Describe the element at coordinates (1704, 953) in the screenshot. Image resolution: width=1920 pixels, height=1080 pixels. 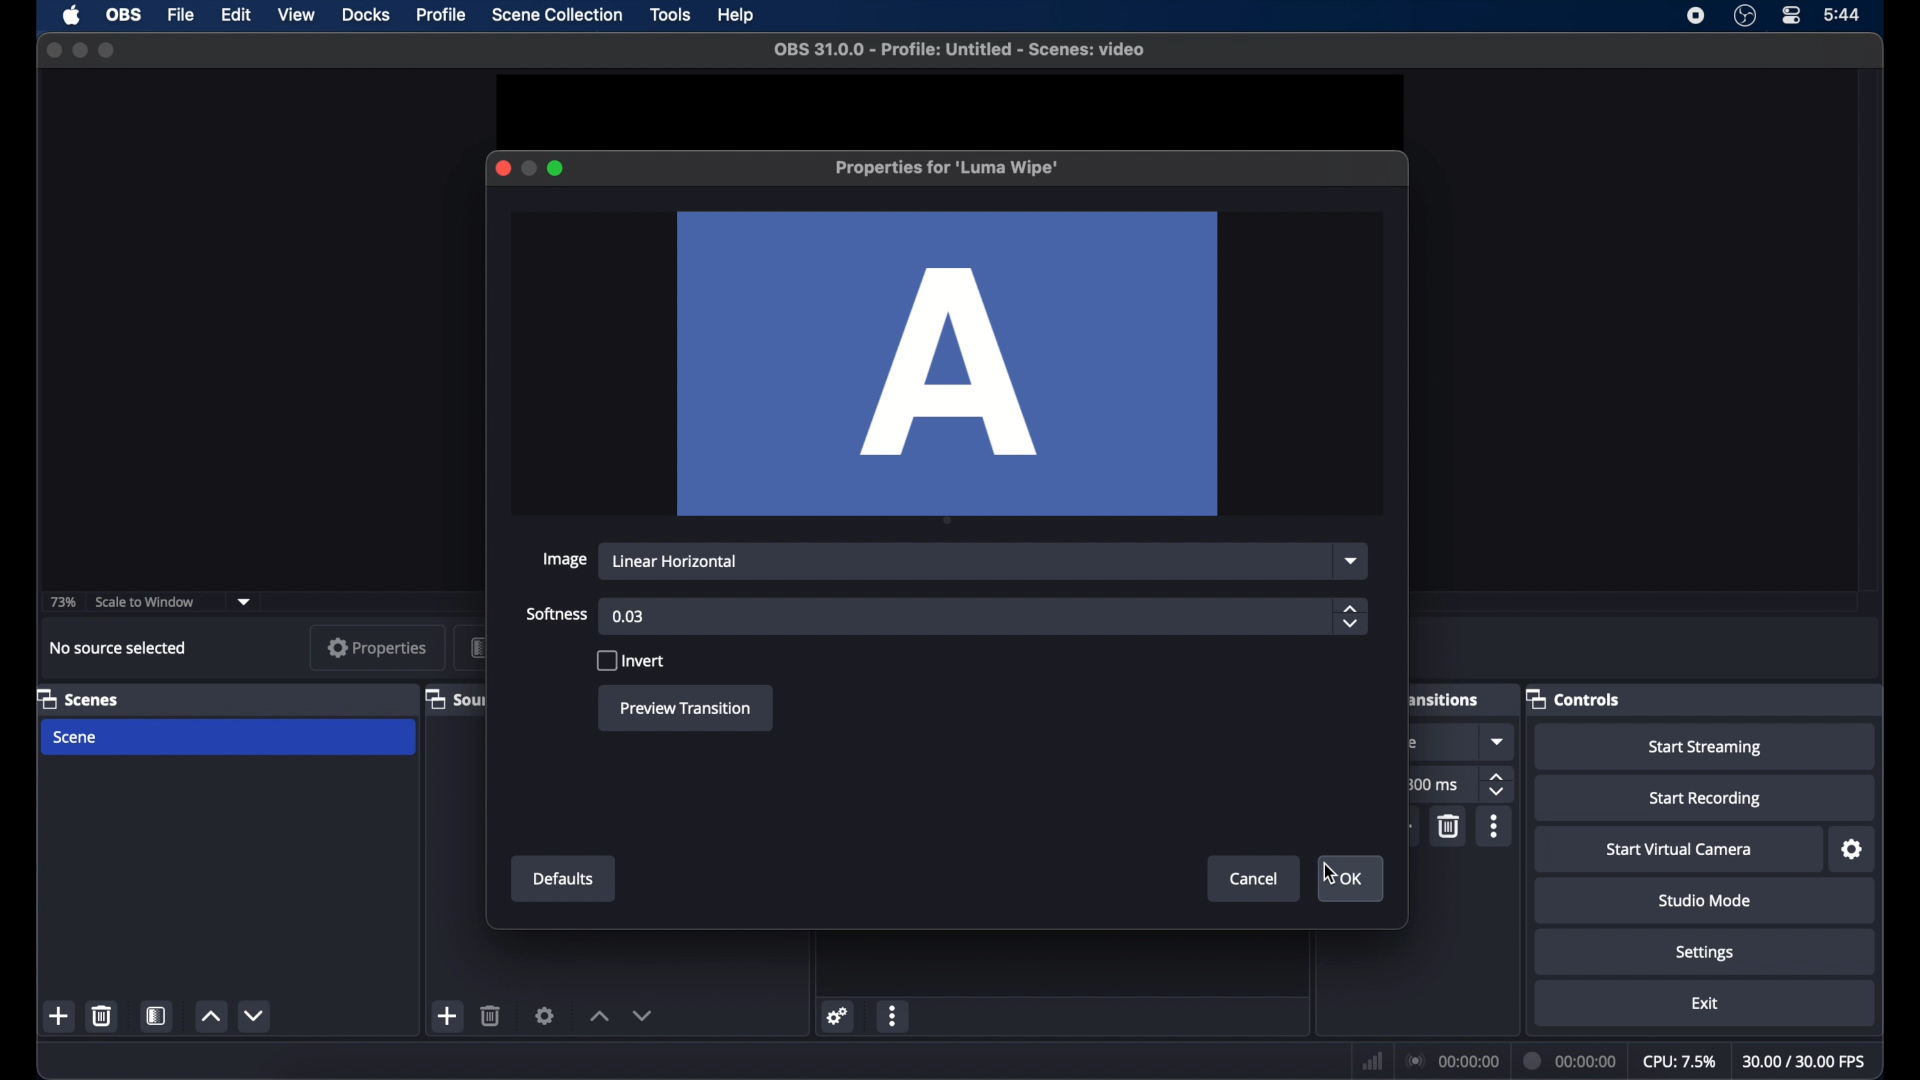
I see `settings` at that location.